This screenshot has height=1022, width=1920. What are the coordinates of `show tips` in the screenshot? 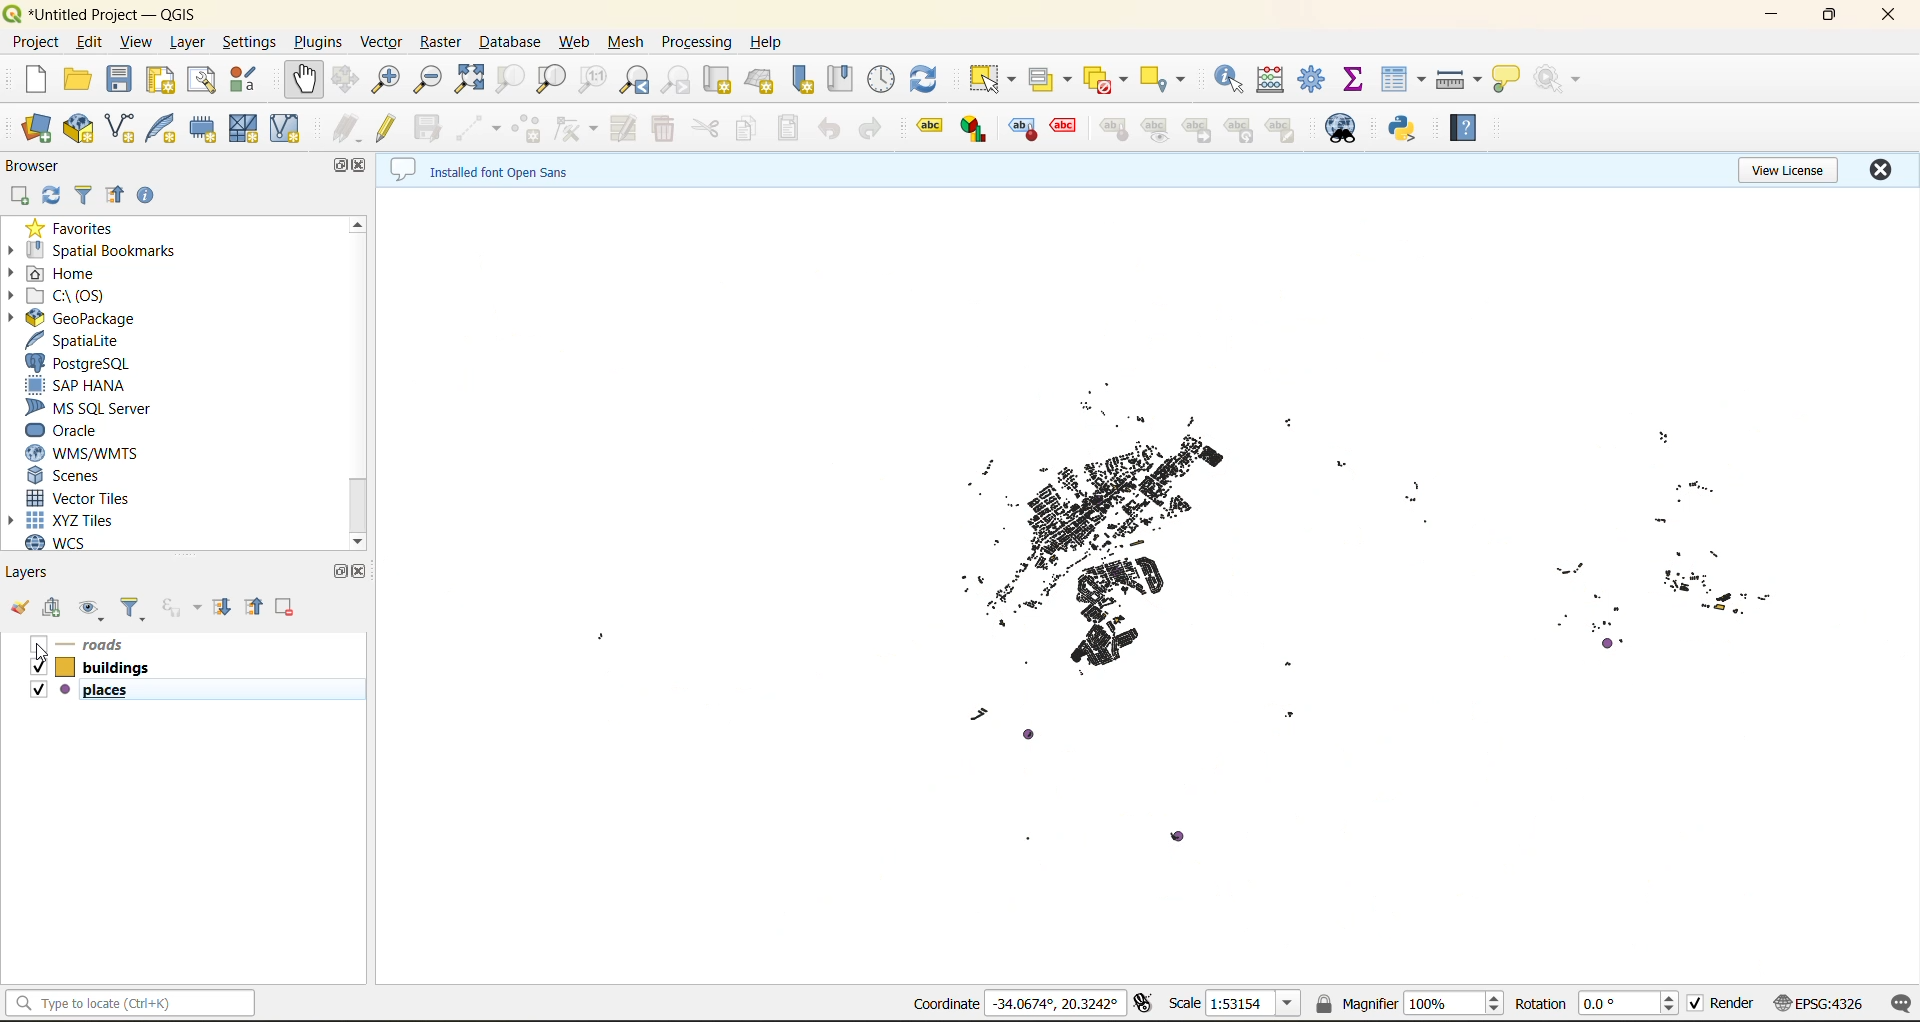 It's located at (1507, 80).